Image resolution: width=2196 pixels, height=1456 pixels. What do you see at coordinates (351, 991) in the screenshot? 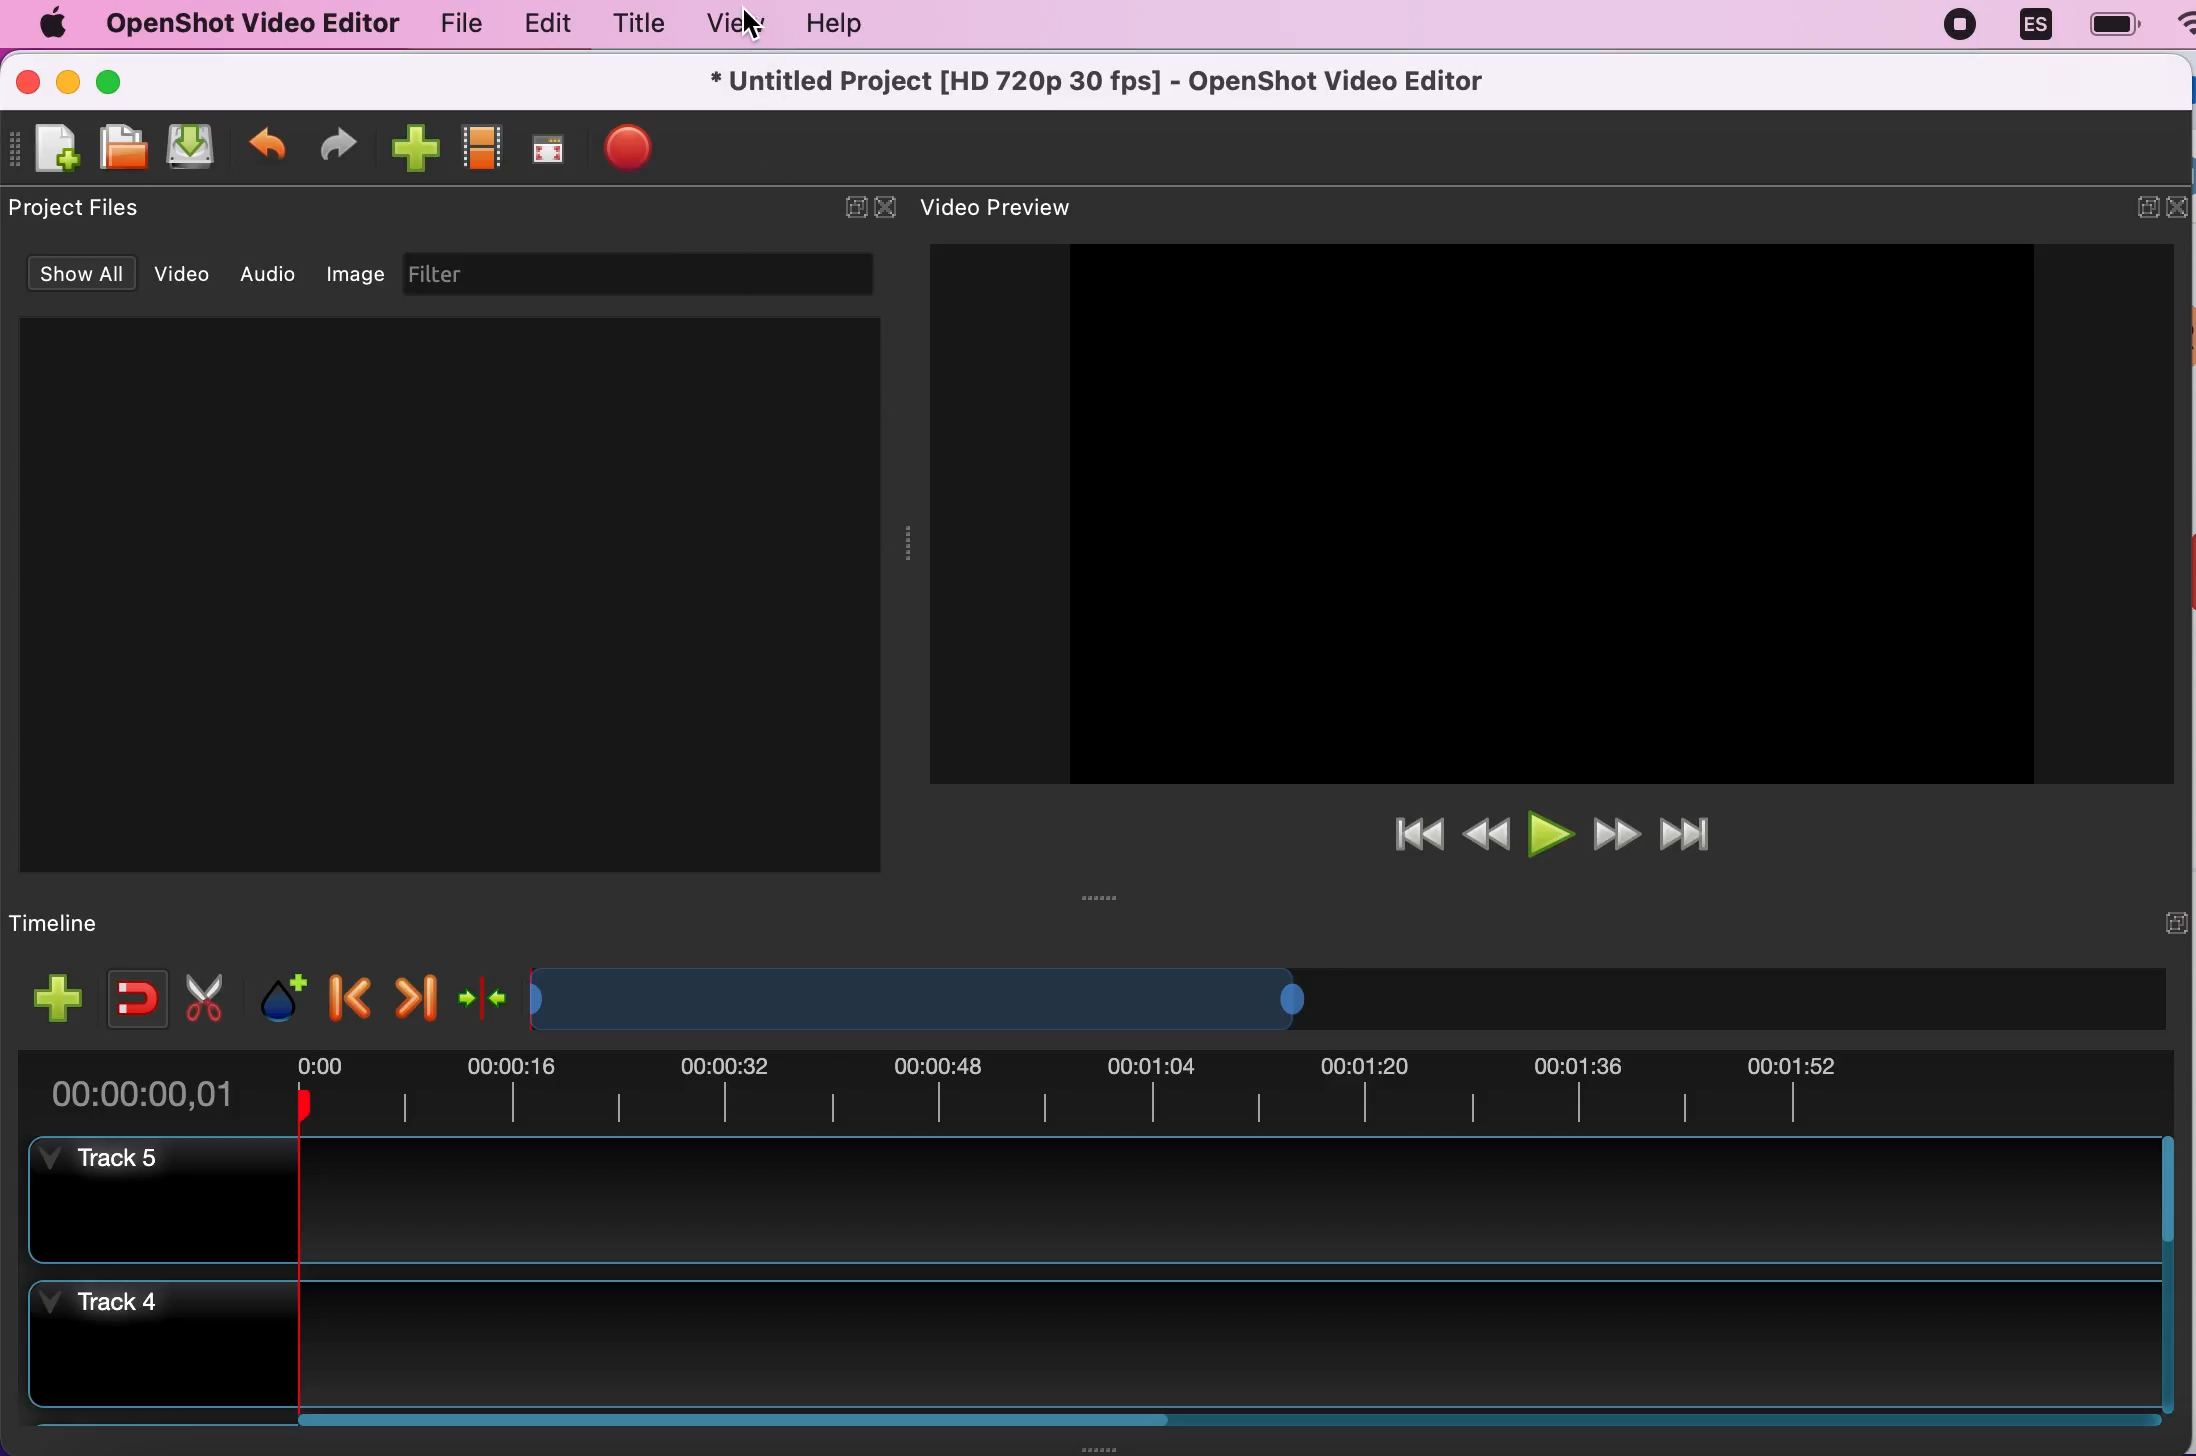
I see `previous marker` at bounding box center [351, 991].